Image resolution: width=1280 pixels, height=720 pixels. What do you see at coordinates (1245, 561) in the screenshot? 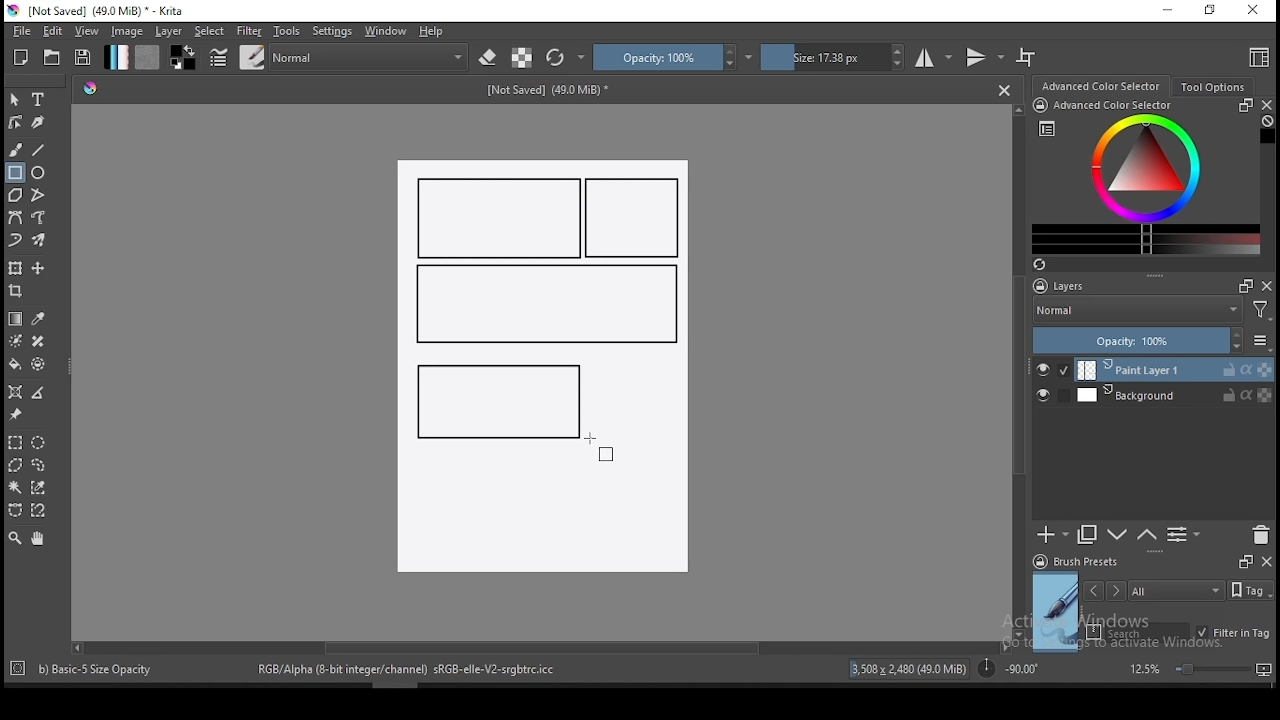
I see `Frames` at bounding box center [1245, 561].